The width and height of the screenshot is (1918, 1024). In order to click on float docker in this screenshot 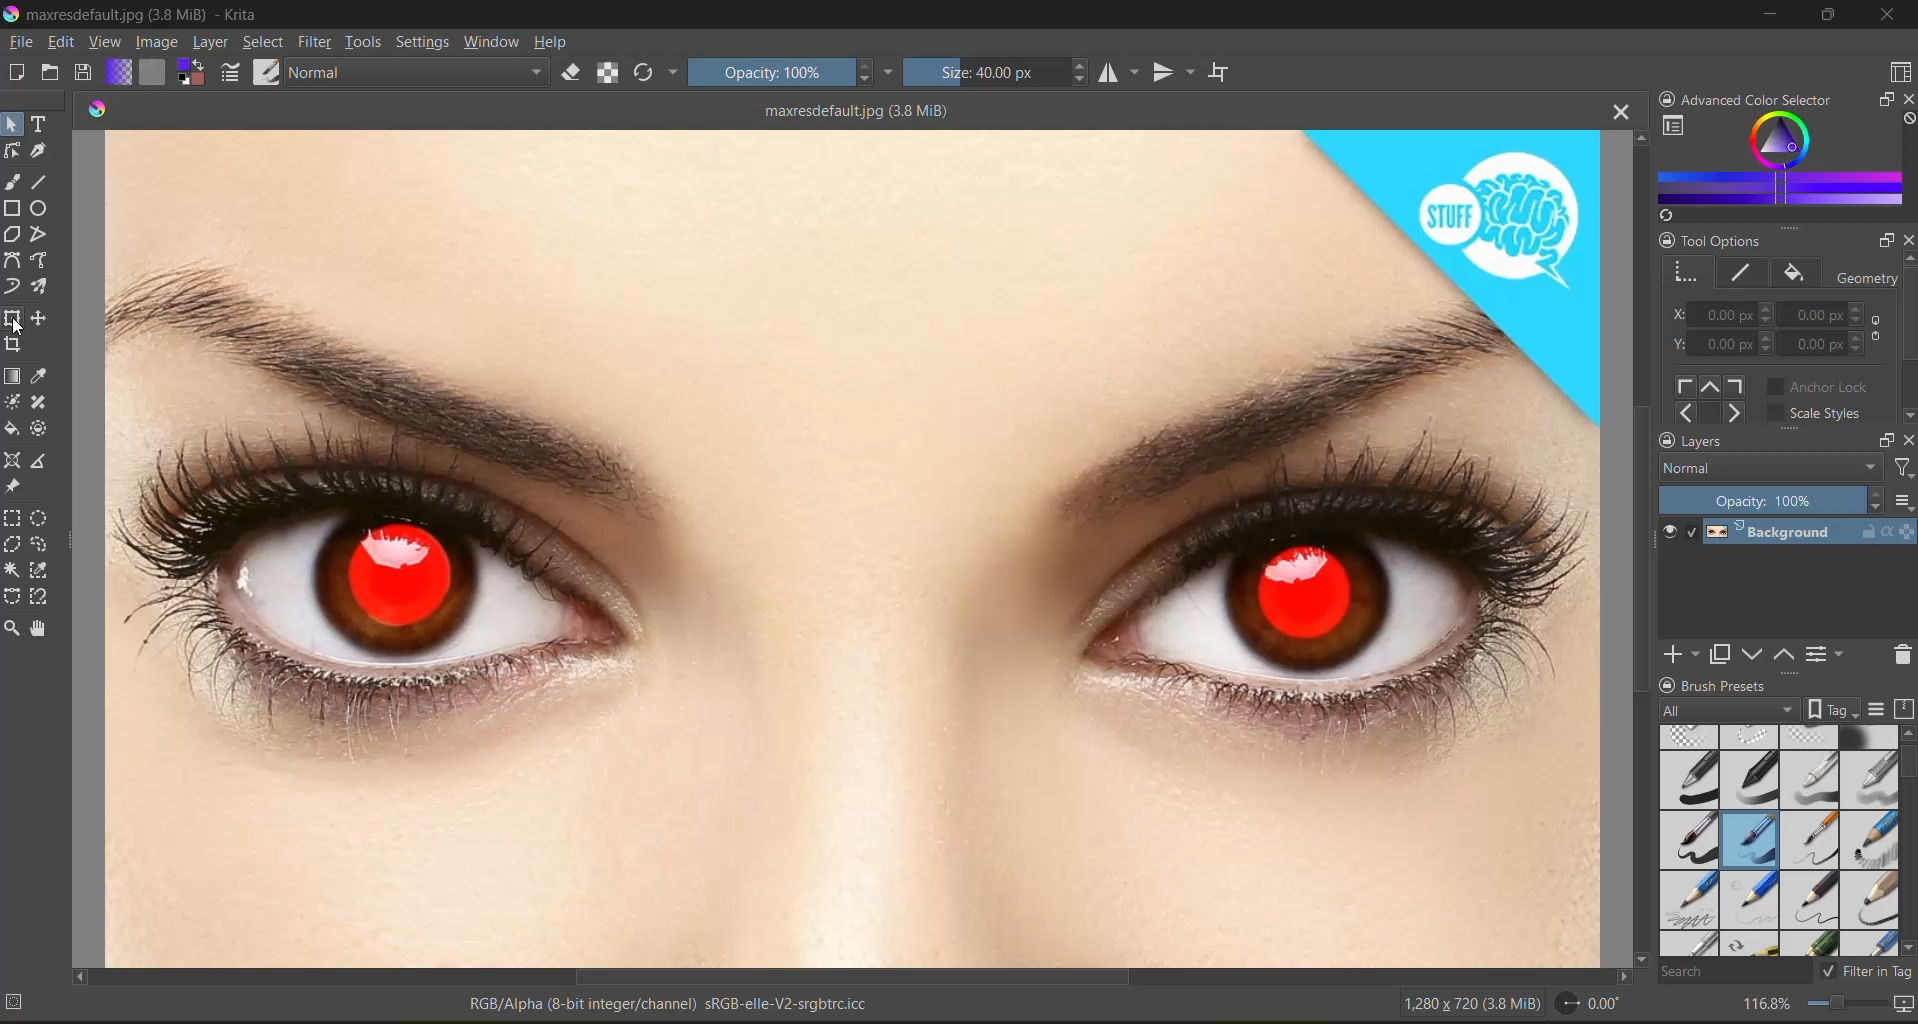, I will do `click(1886, 440)`.